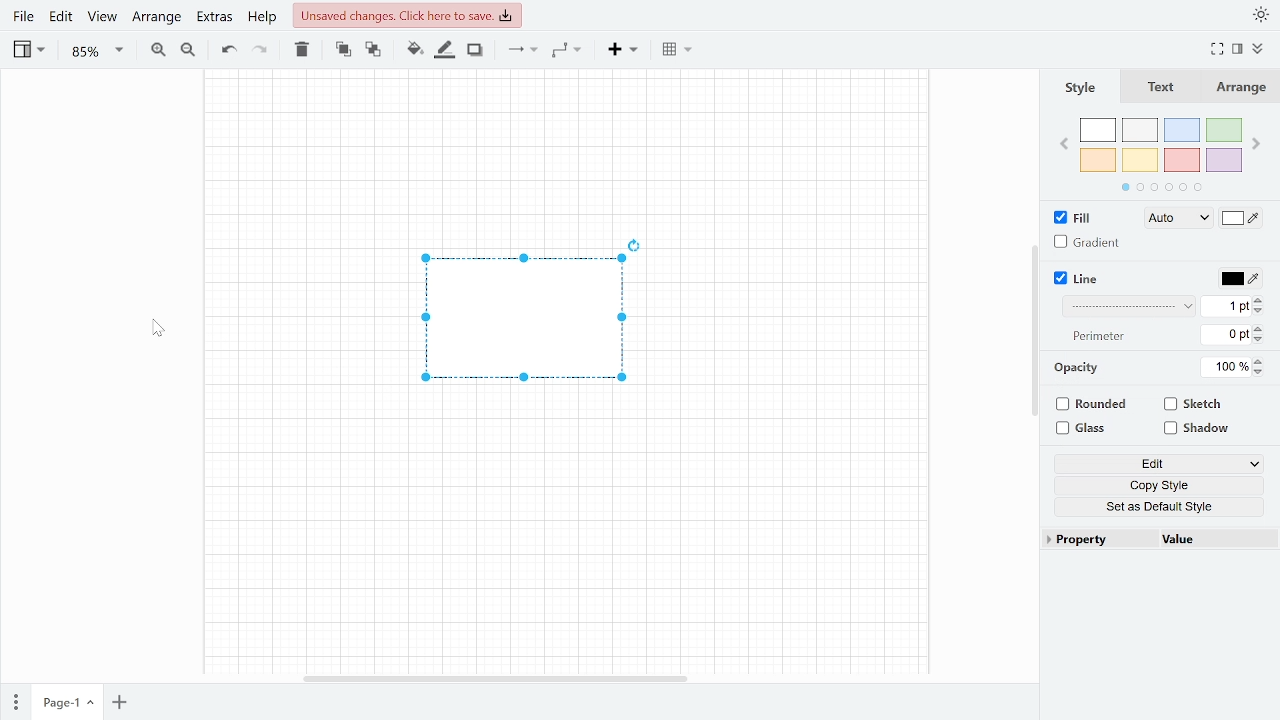  What do you see at coordinates (1262, 340) in the screenshot?
I see `Decrease perimeter` at bounding box center [1262, 340].